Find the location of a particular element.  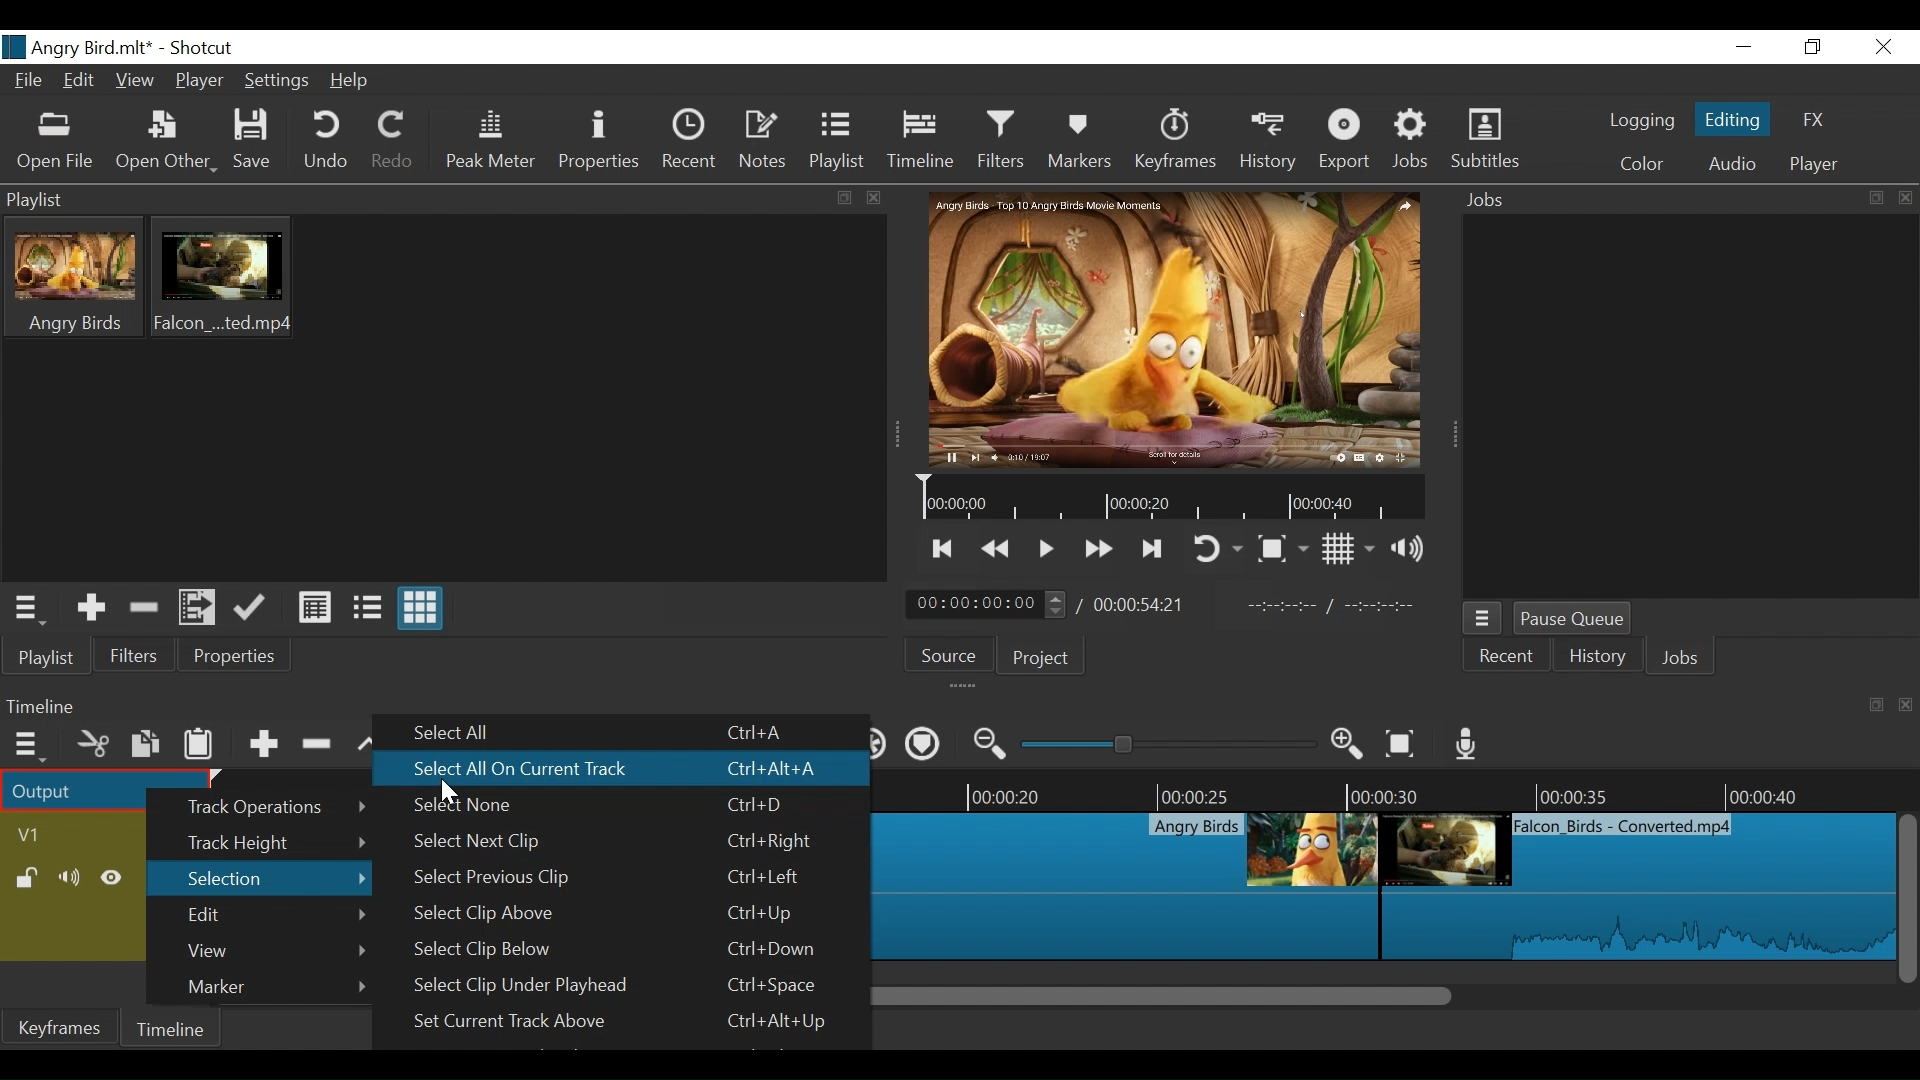

FX is located at coordinates (1820, 120).